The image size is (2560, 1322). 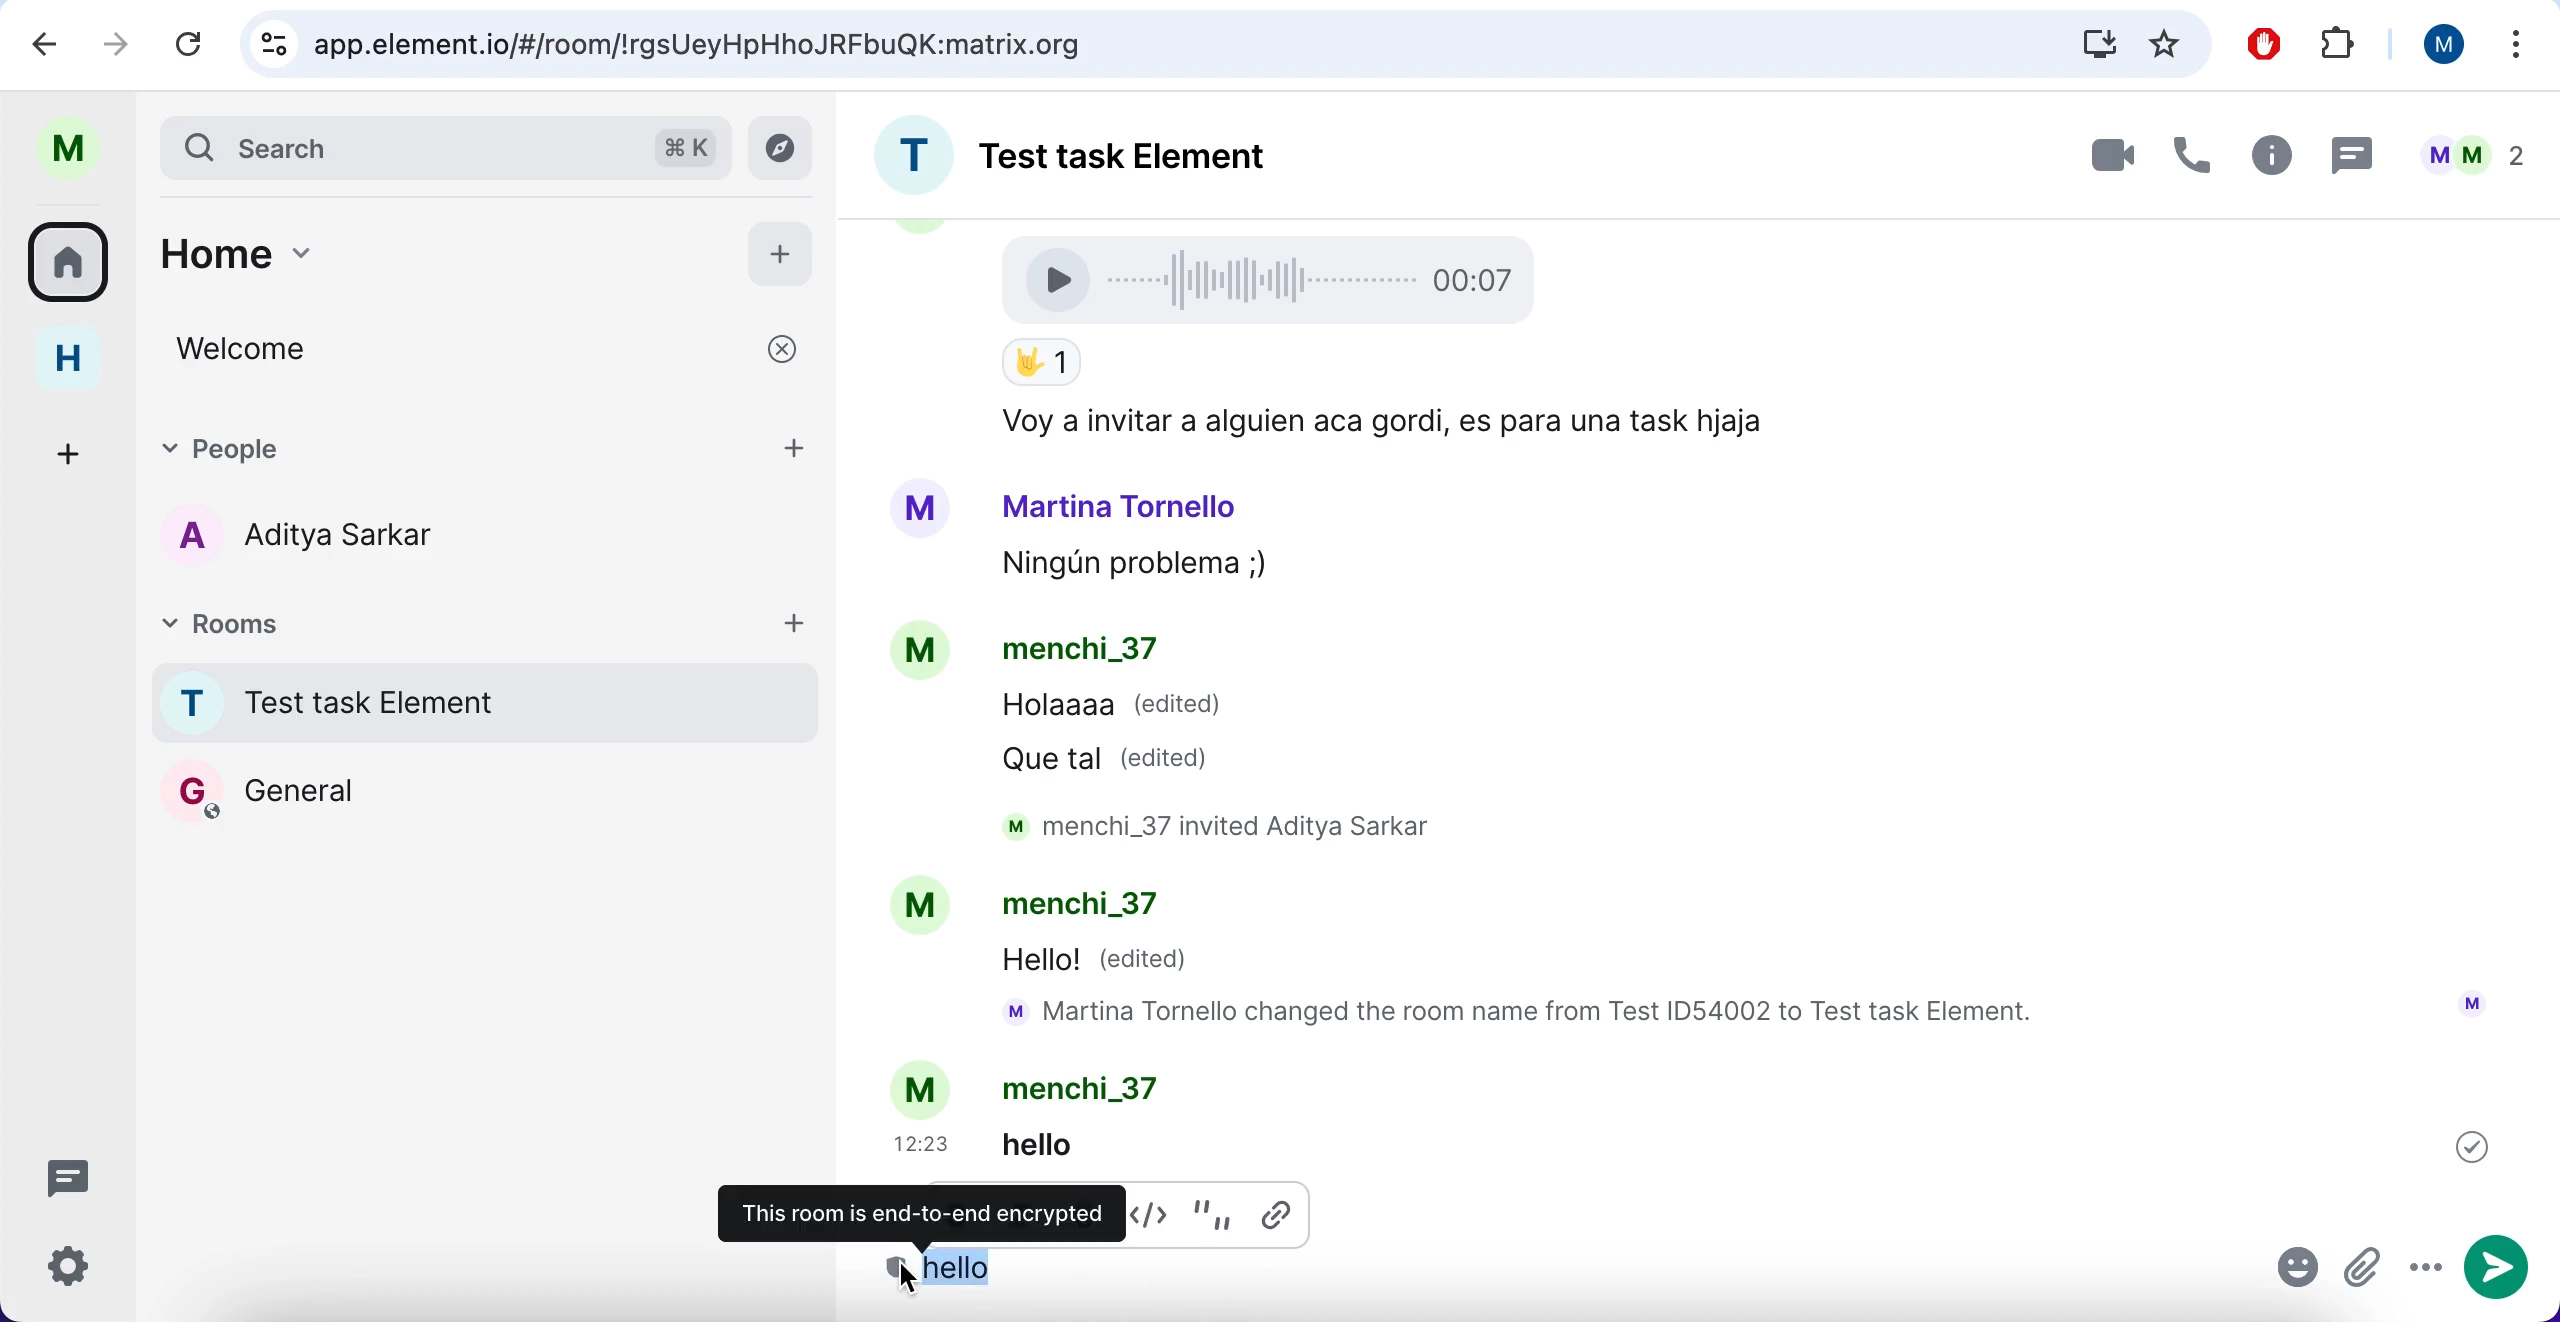 I want to click on home, so click(x=416, y=264).